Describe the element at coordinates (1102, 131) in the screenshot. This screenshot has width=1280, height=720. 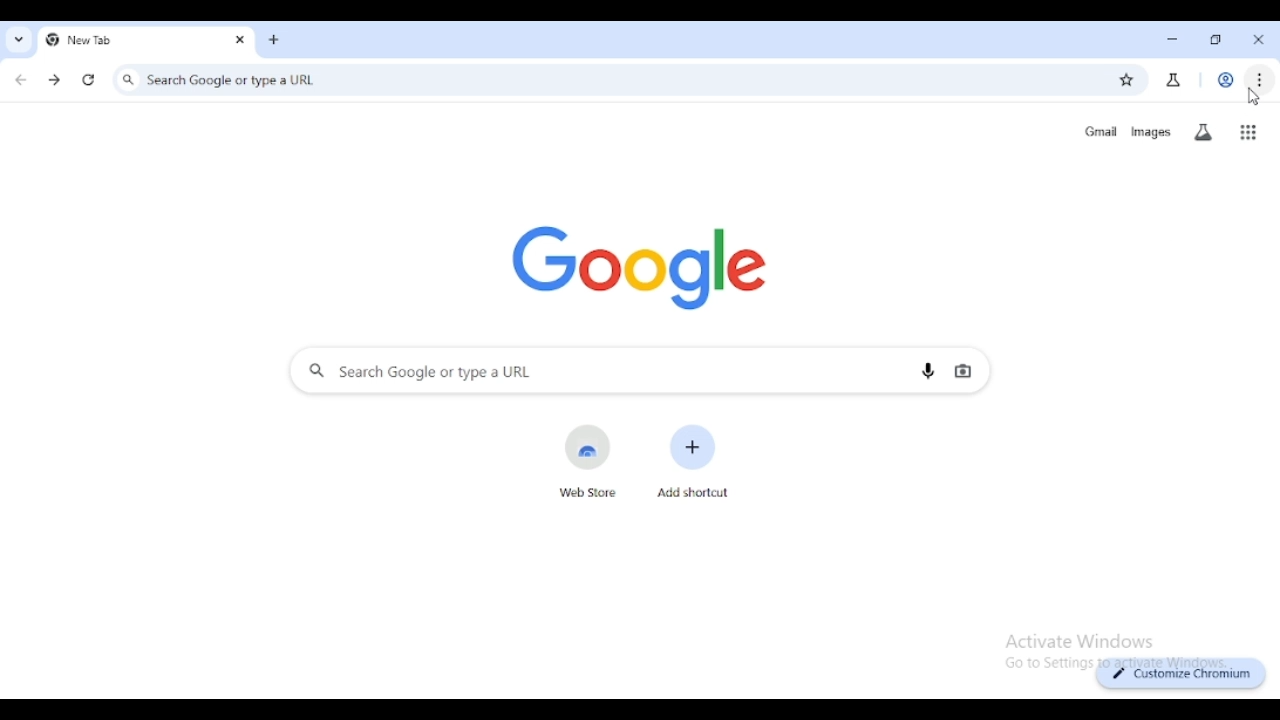
I see `gmail` at that location.